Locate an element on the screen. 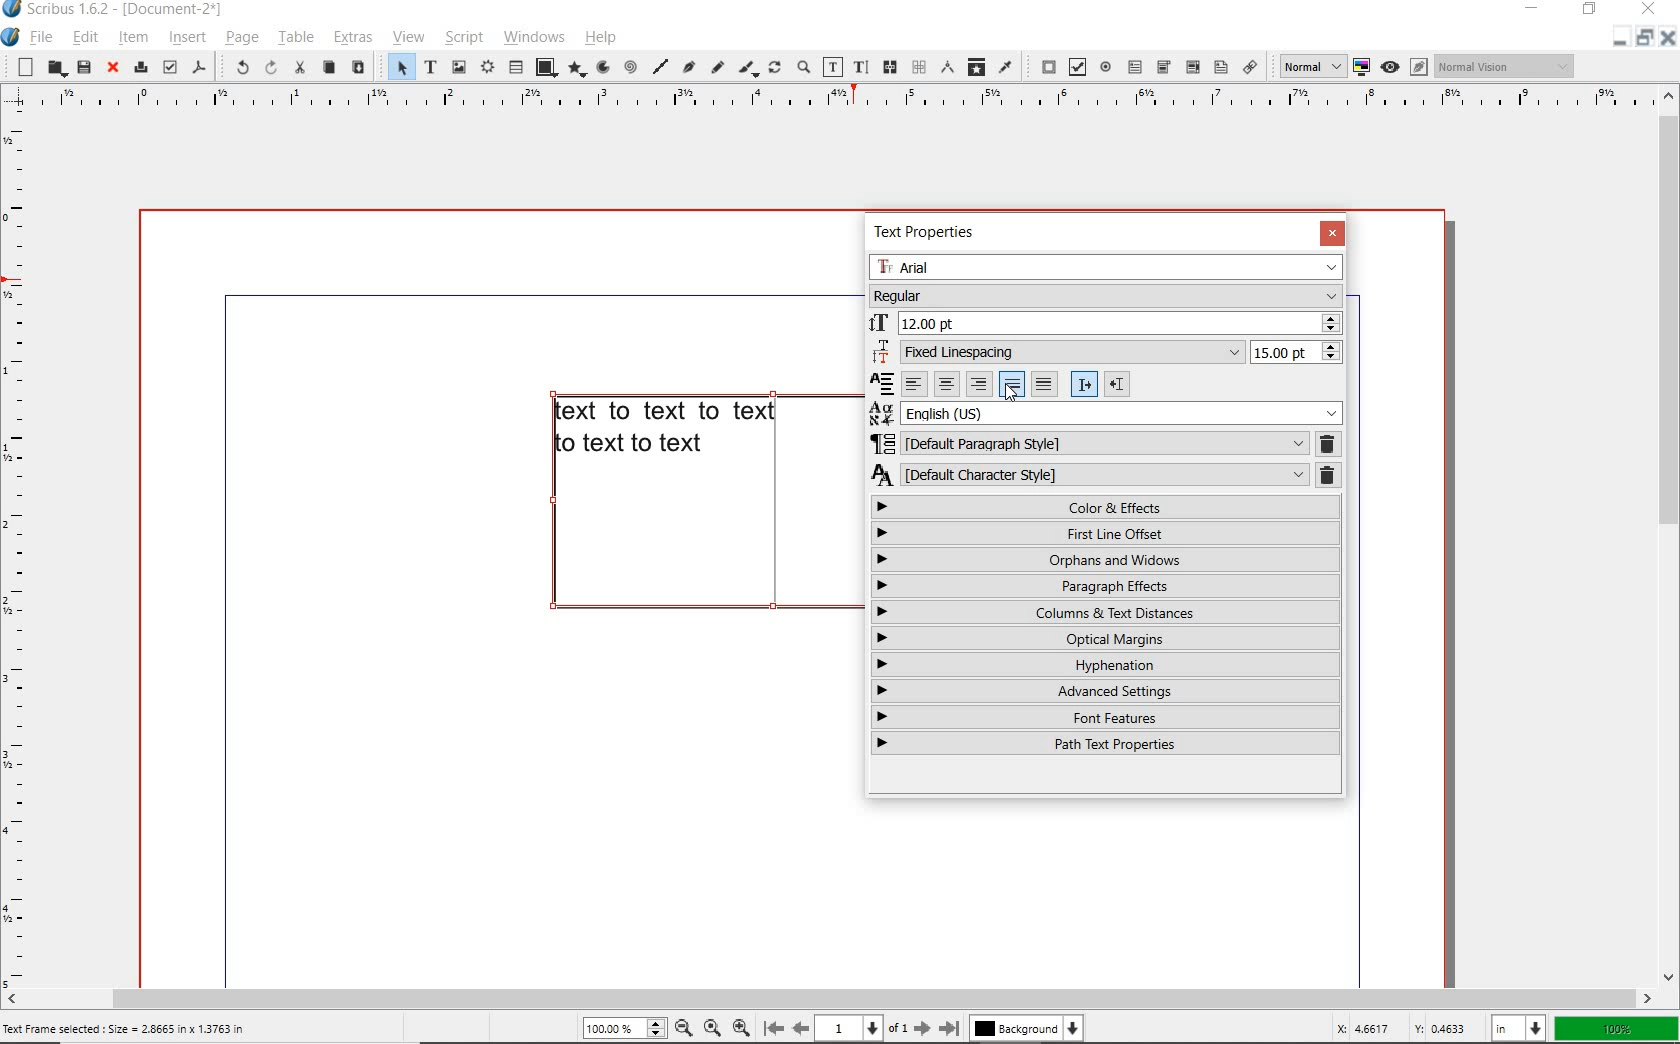 Image resolution: width=1680 pixels, height=1044 pixels. right indent is located at coordinates (1084, 384).